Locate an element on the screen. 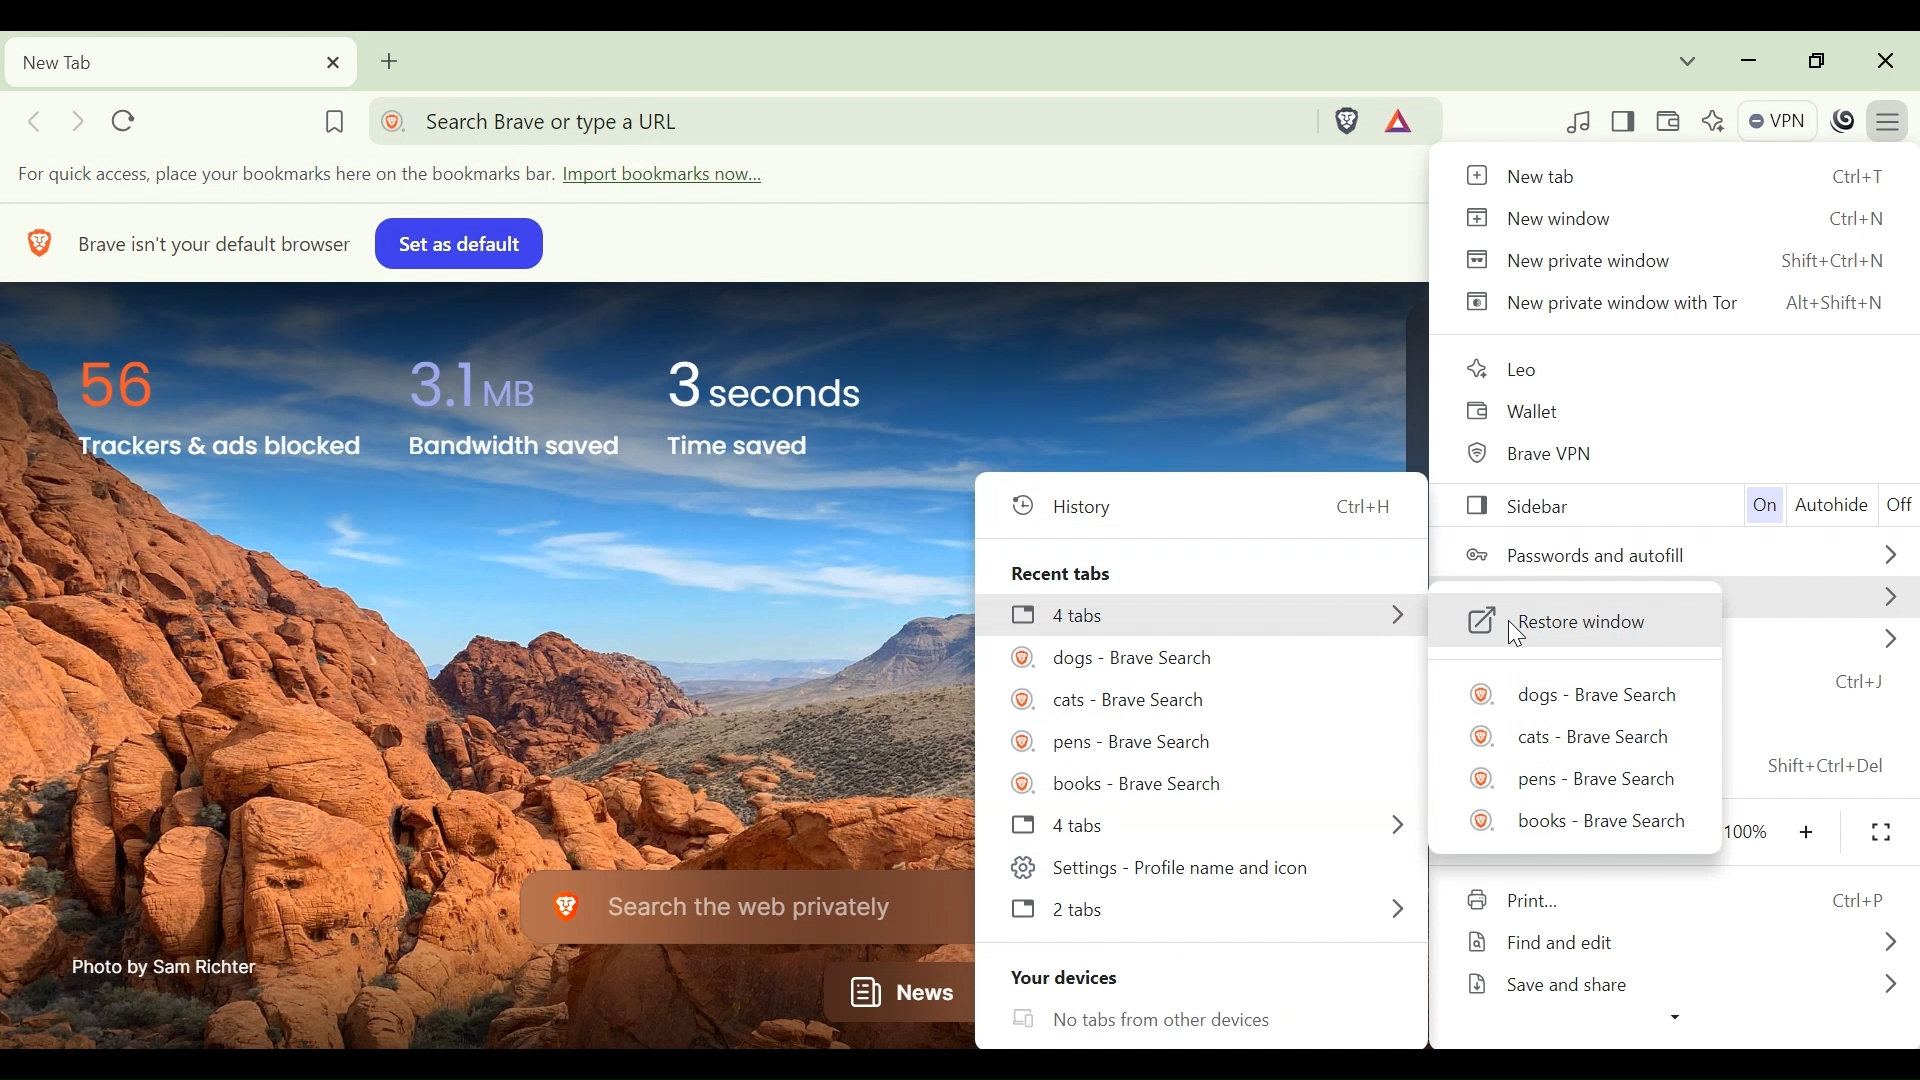 The width and height of the screenshot is (1920, 1080). 56 is located at coordinates (126, 380).